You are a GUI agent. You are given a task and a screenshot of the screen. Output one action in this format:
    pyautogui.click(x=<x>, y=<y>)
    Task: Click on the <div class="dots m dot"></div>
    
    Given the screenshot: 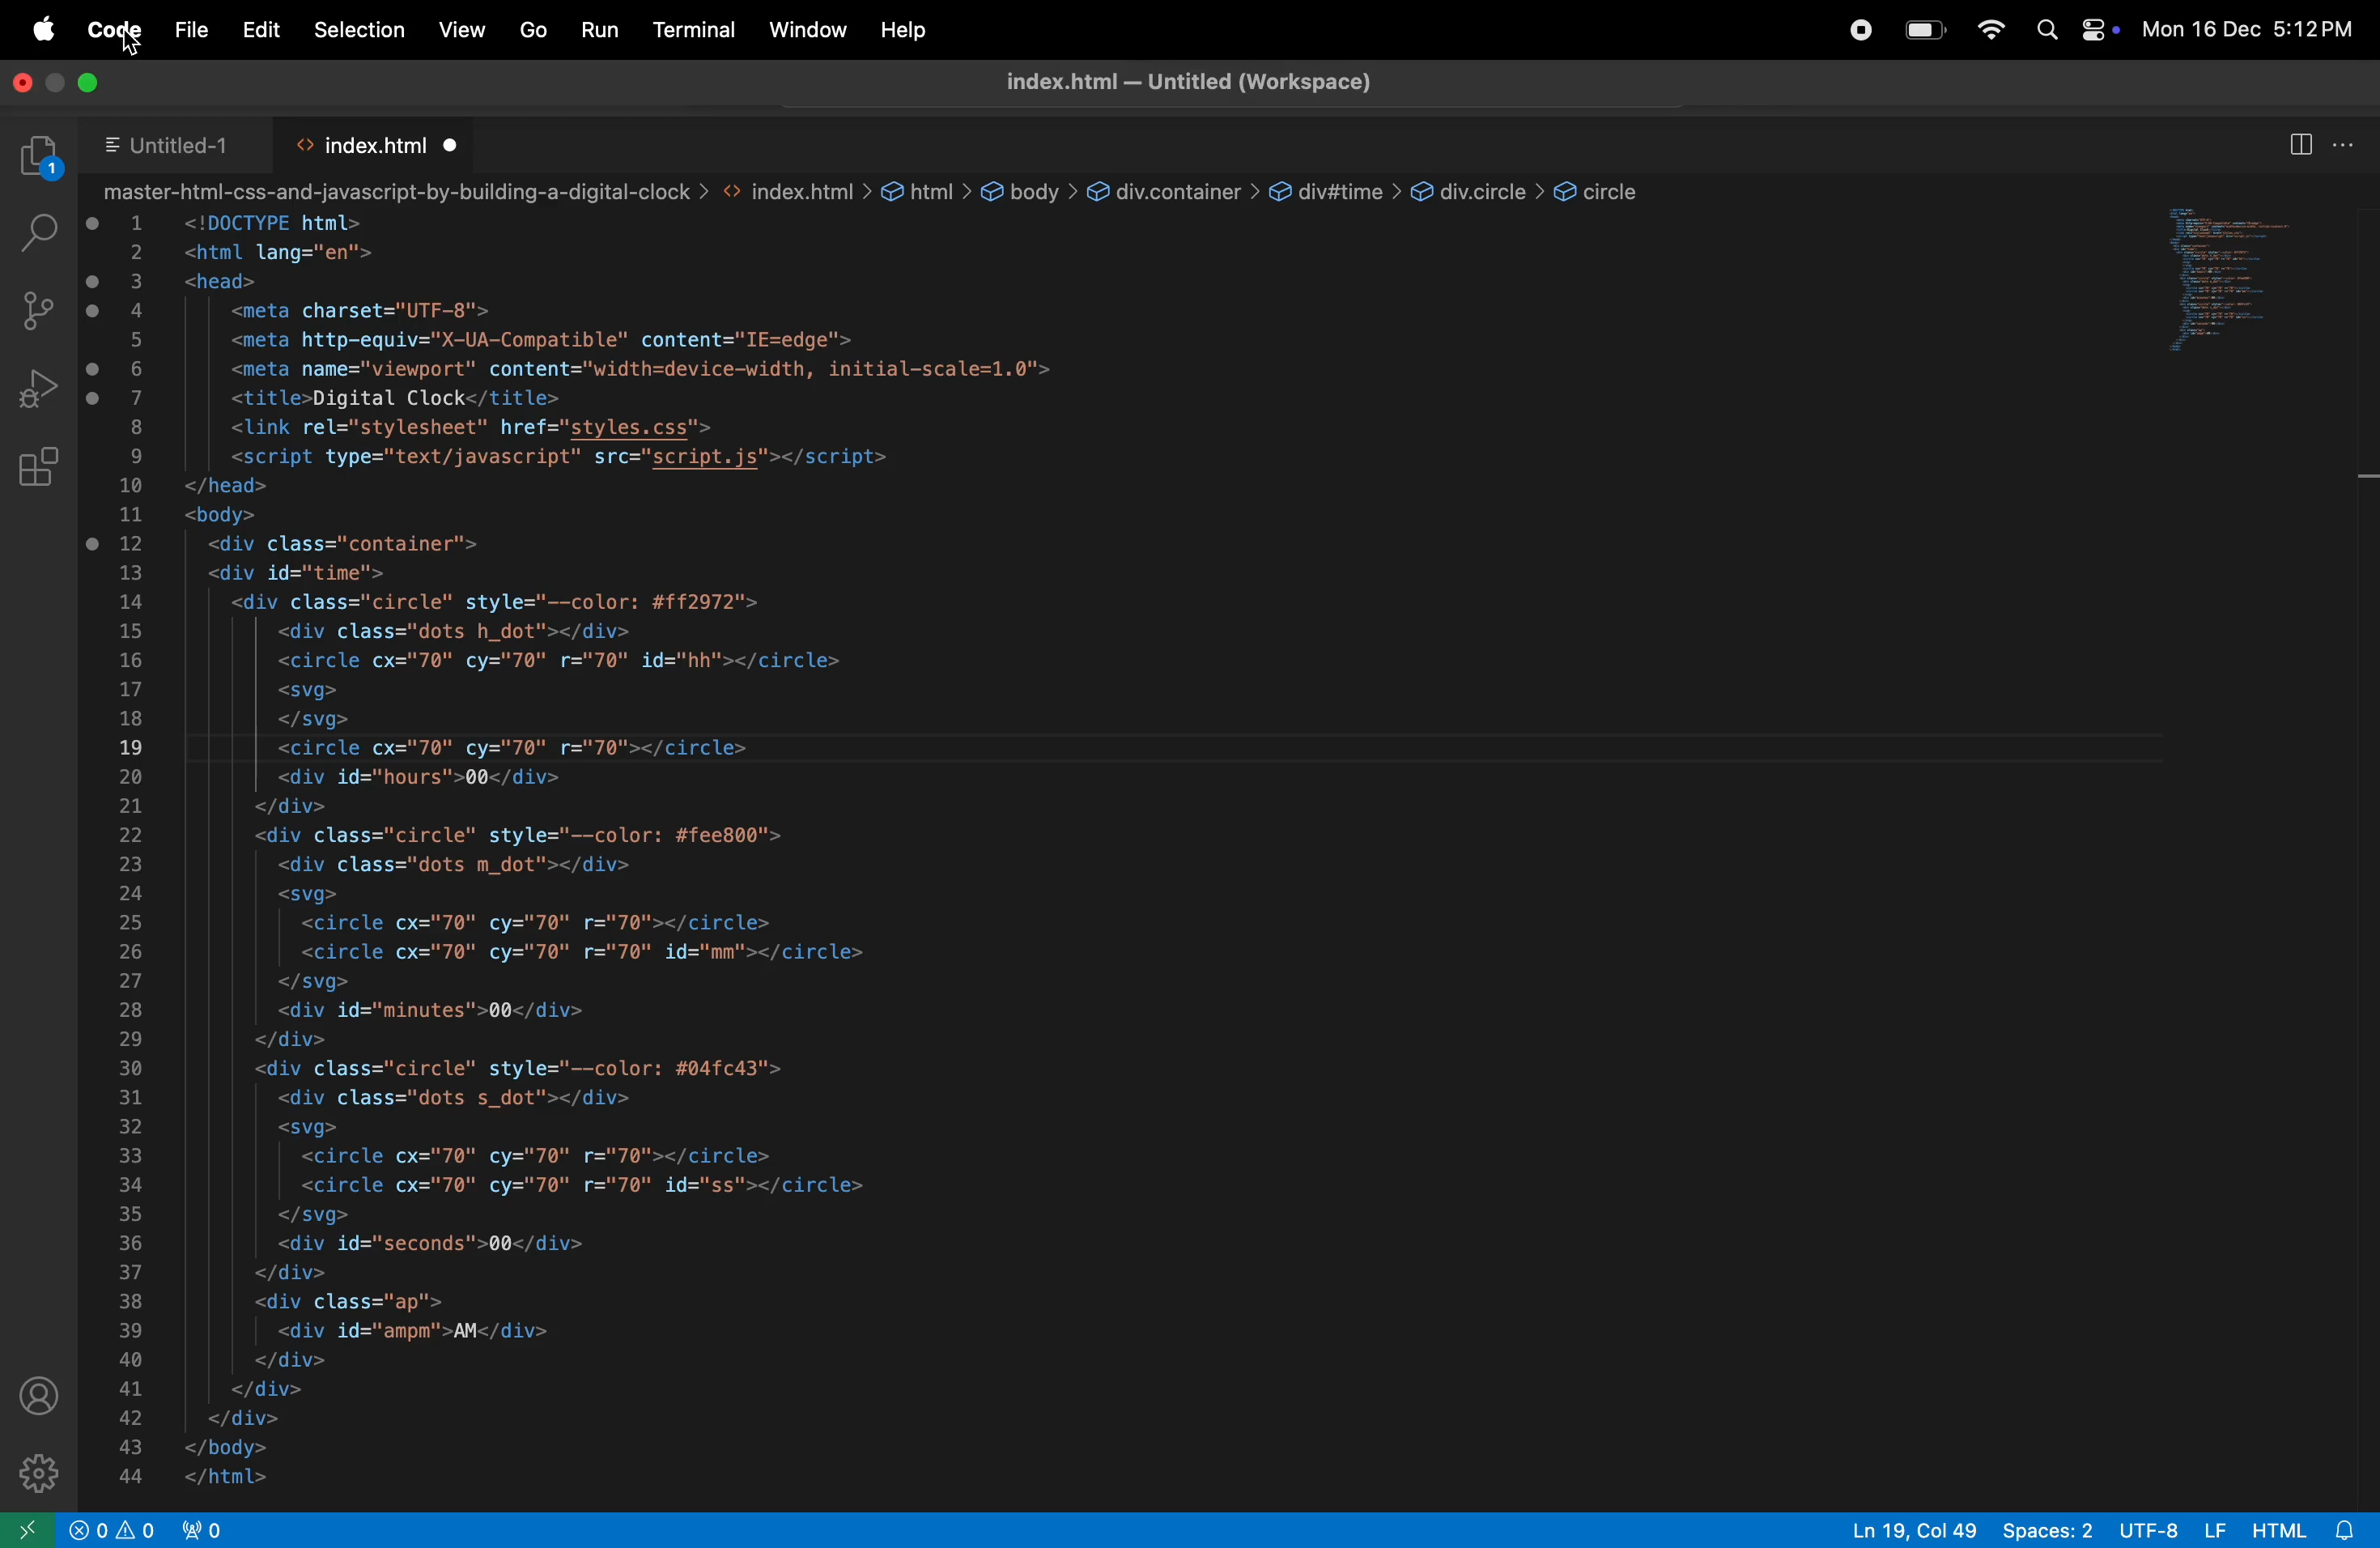 What is the action you would take?
    pyautogui.click(x=478, y=865)
    